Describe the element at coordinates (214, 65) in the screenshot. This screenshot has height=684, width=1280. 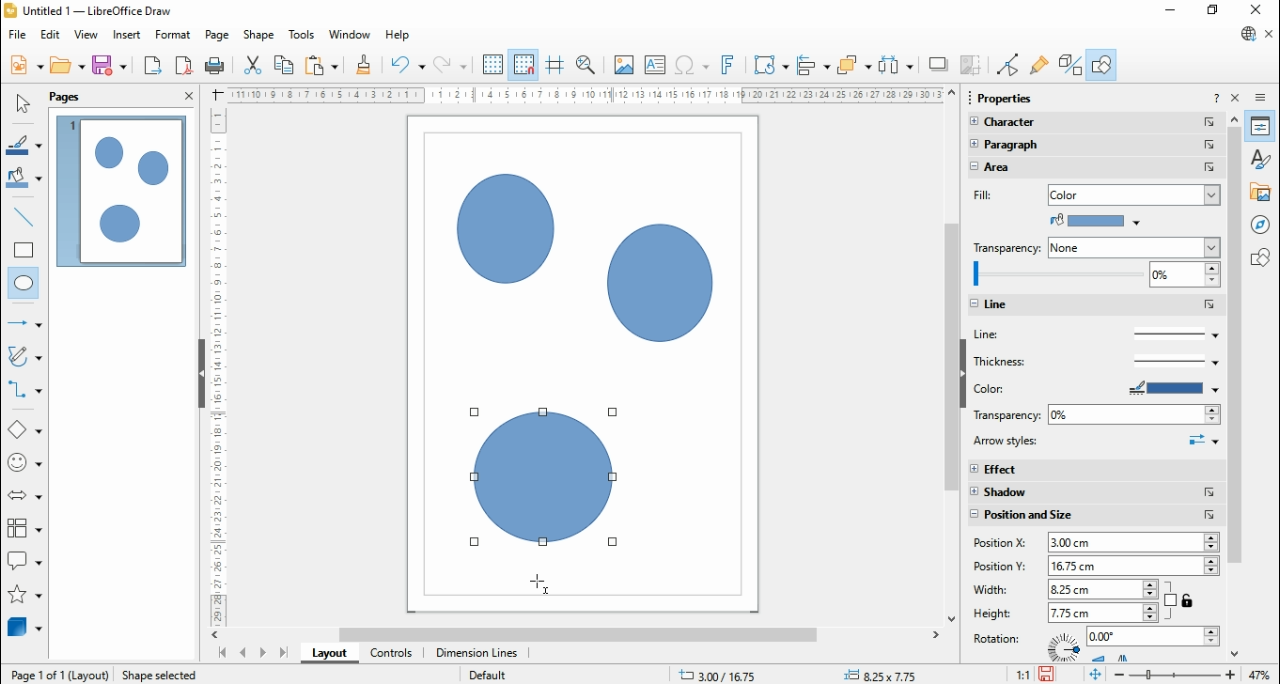
I see `print` at that location.